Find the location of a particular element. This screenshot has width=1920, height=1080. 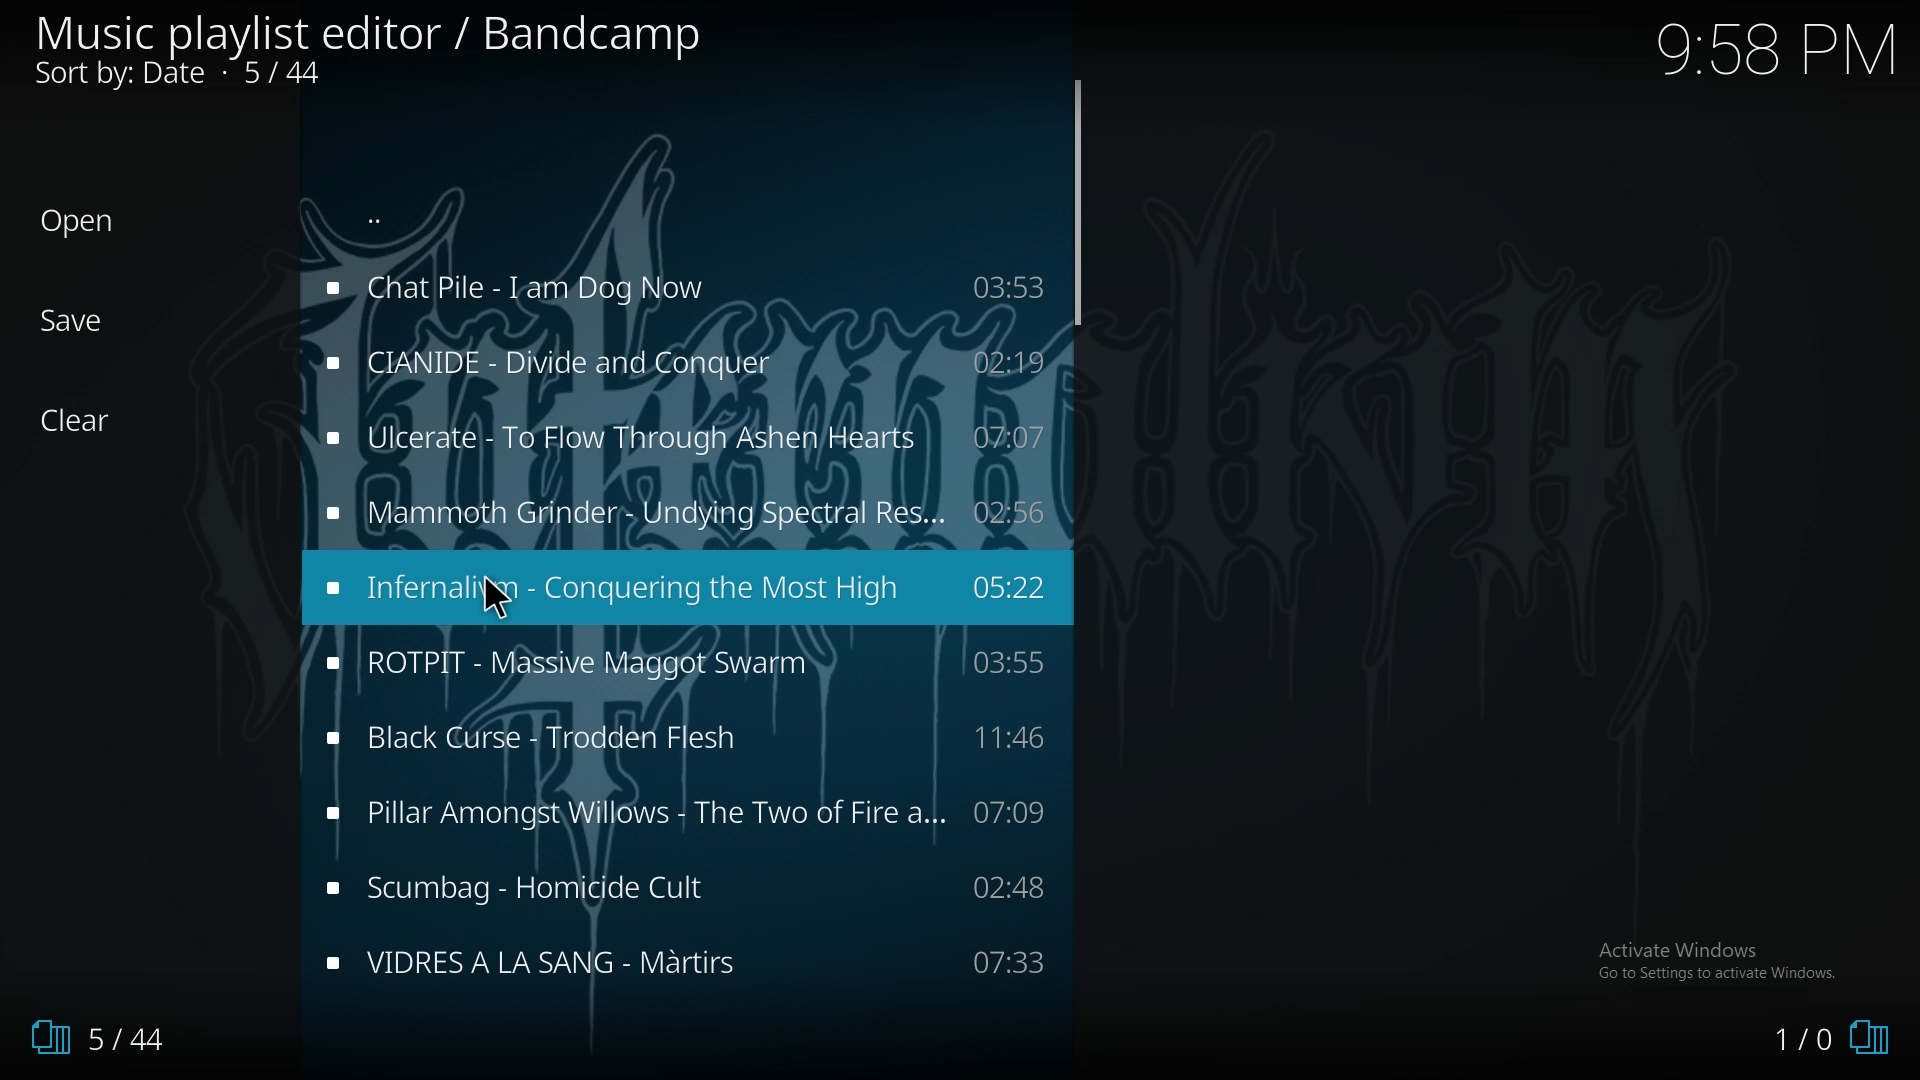

music is located at coordinates (688, 585).